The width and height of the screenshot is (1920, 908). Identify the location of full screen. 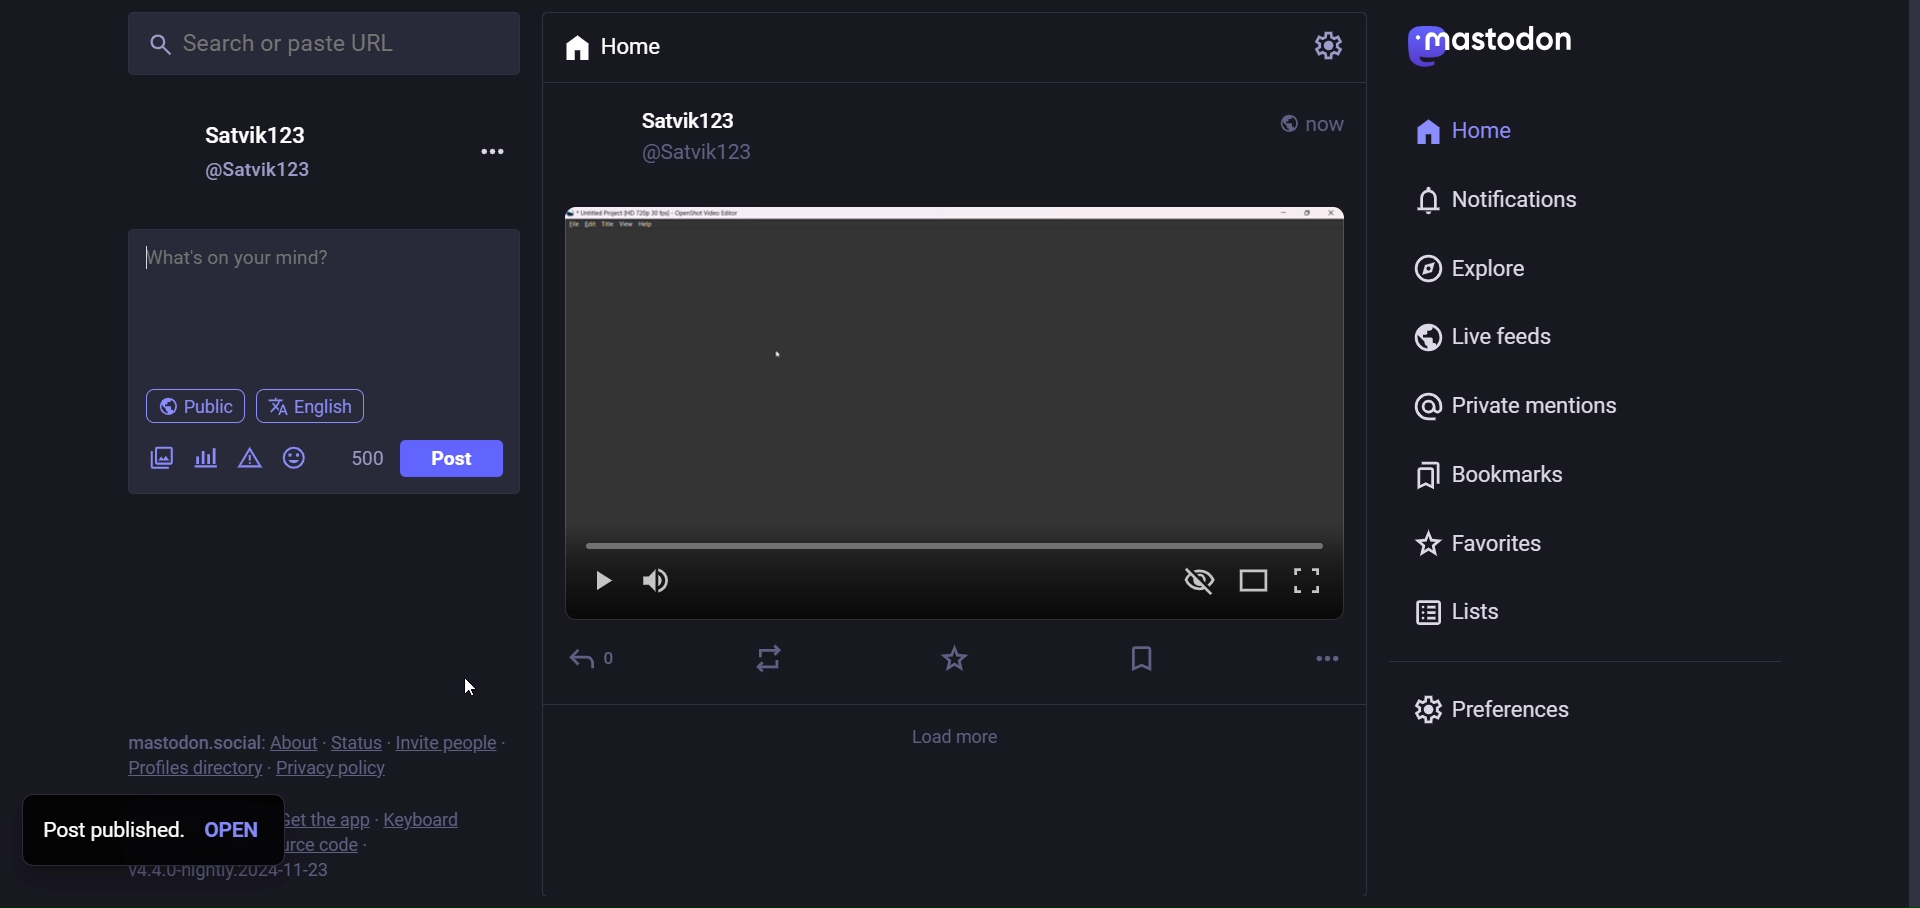
(1309, 584).